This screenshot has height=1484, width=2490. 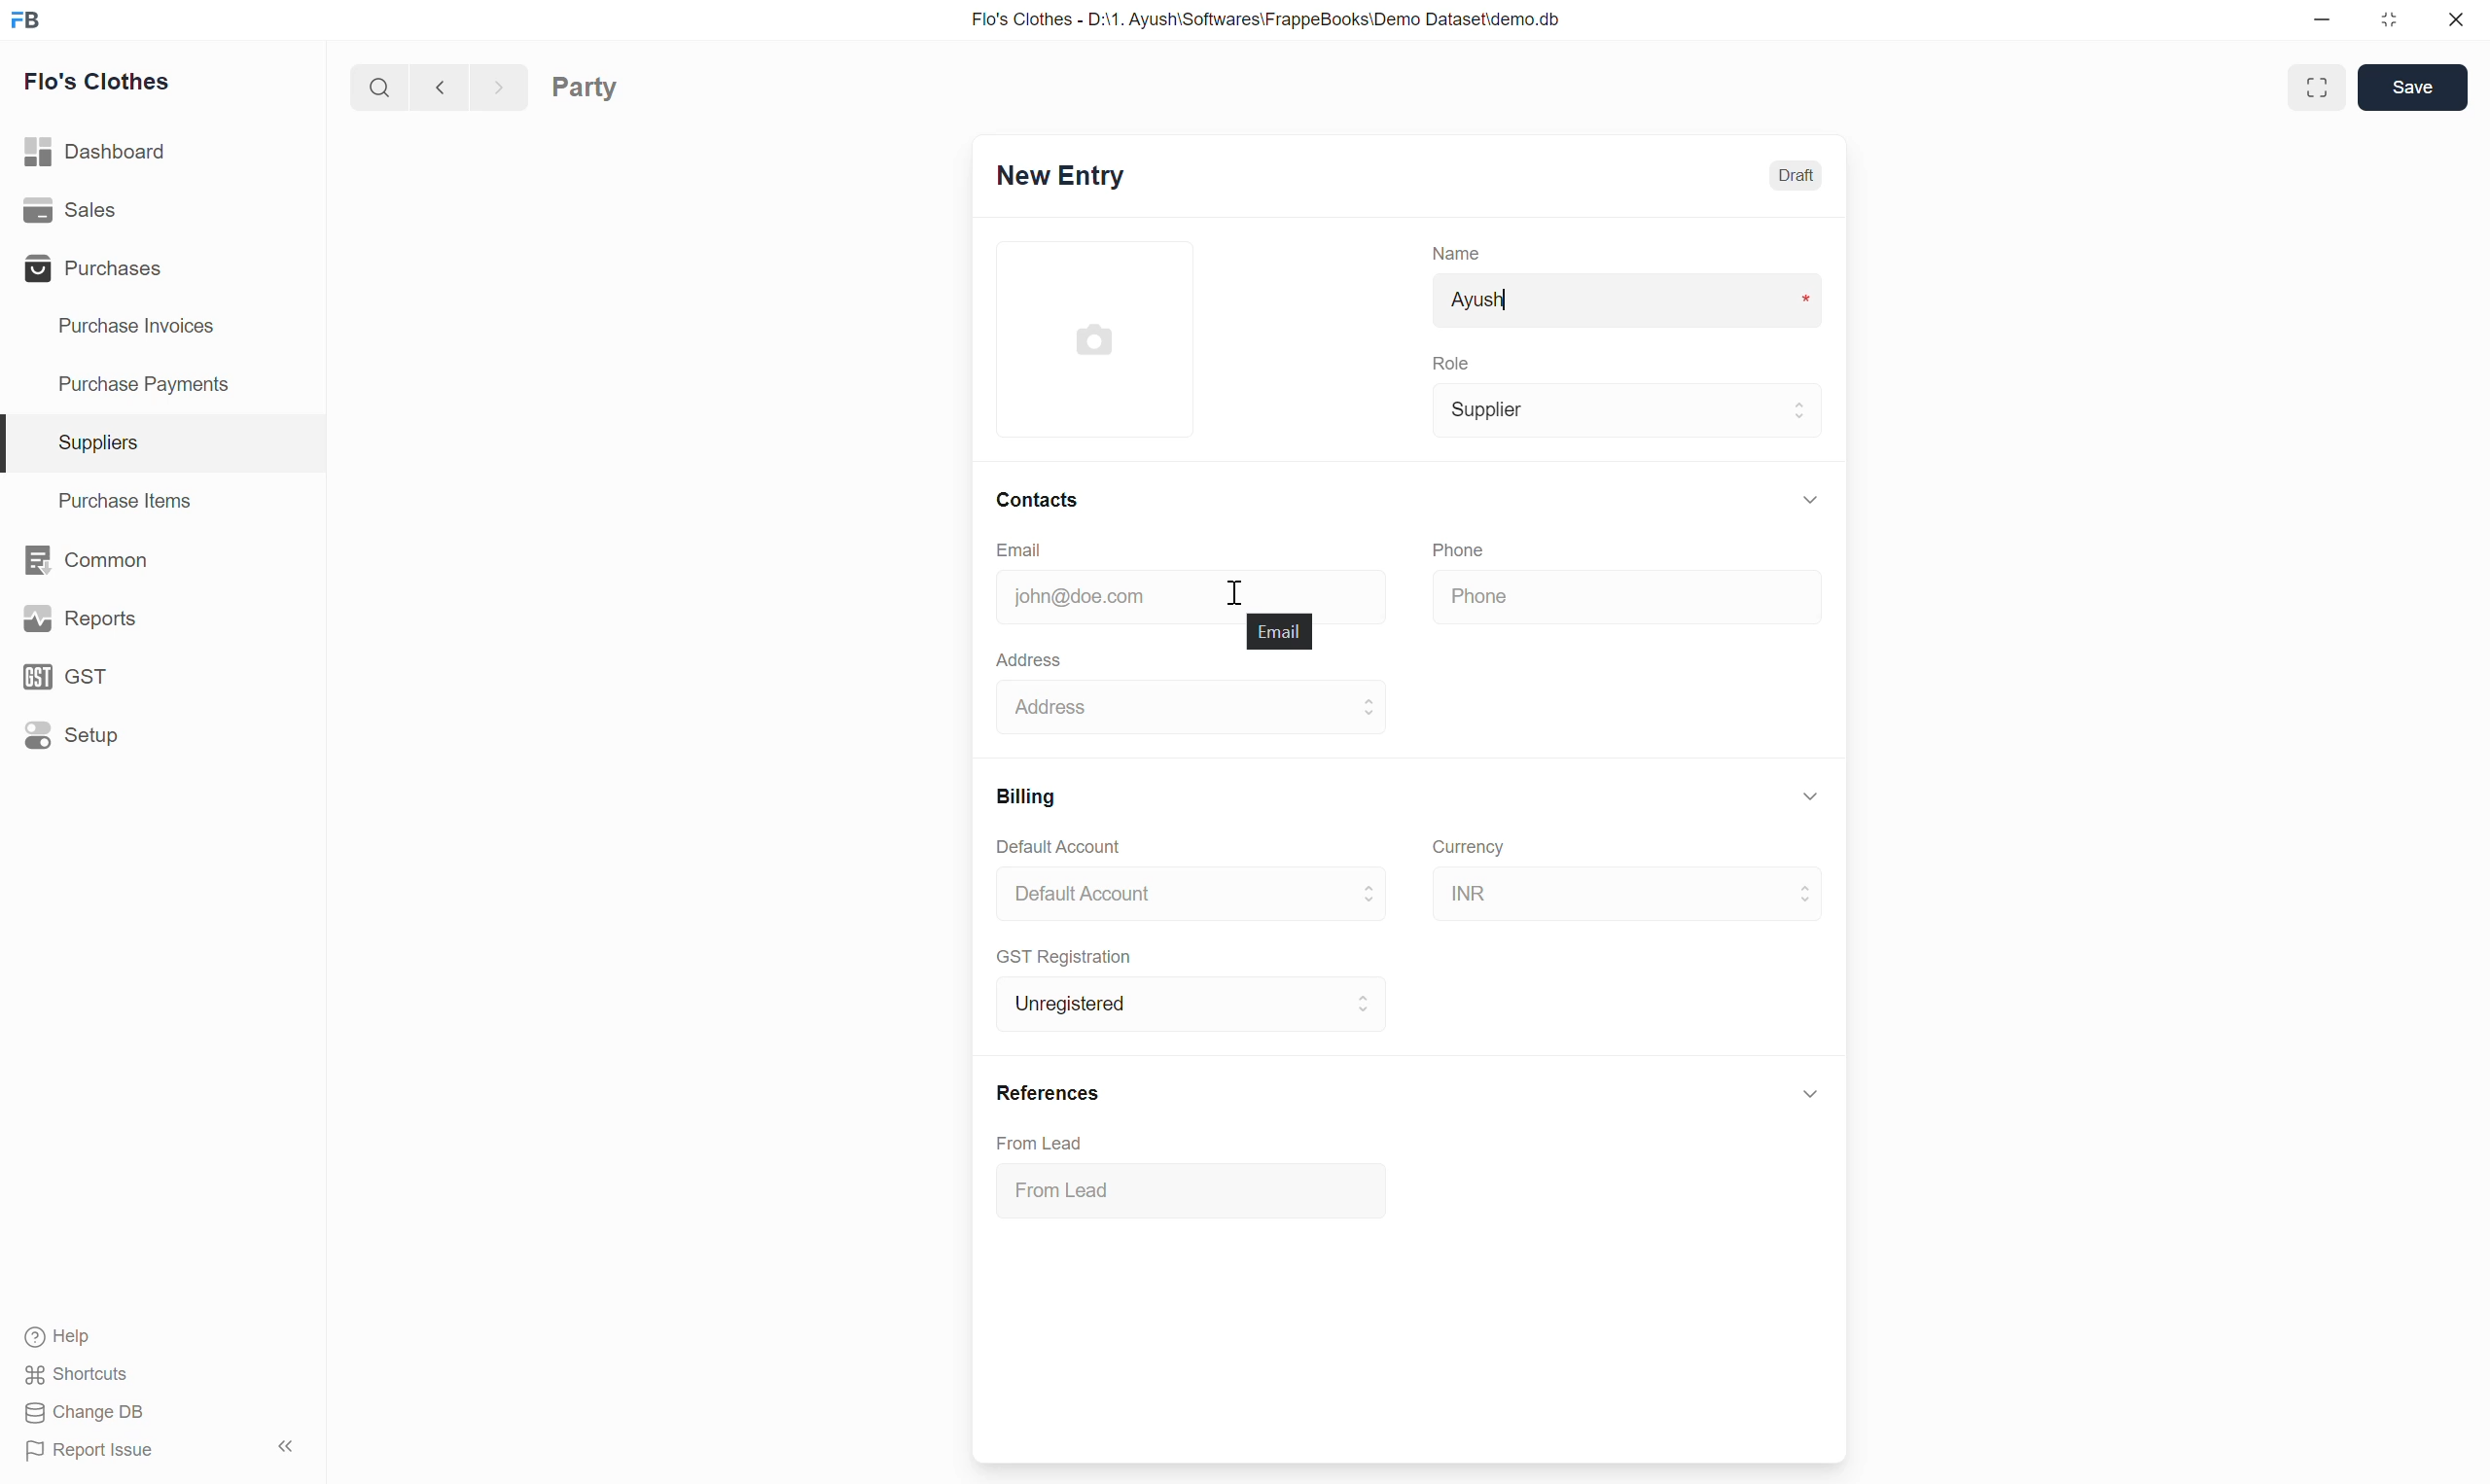 What do you see at coordinates (1060, 176) in the screenshot?
I see `New Entry` at bounding box center [1060, 176].